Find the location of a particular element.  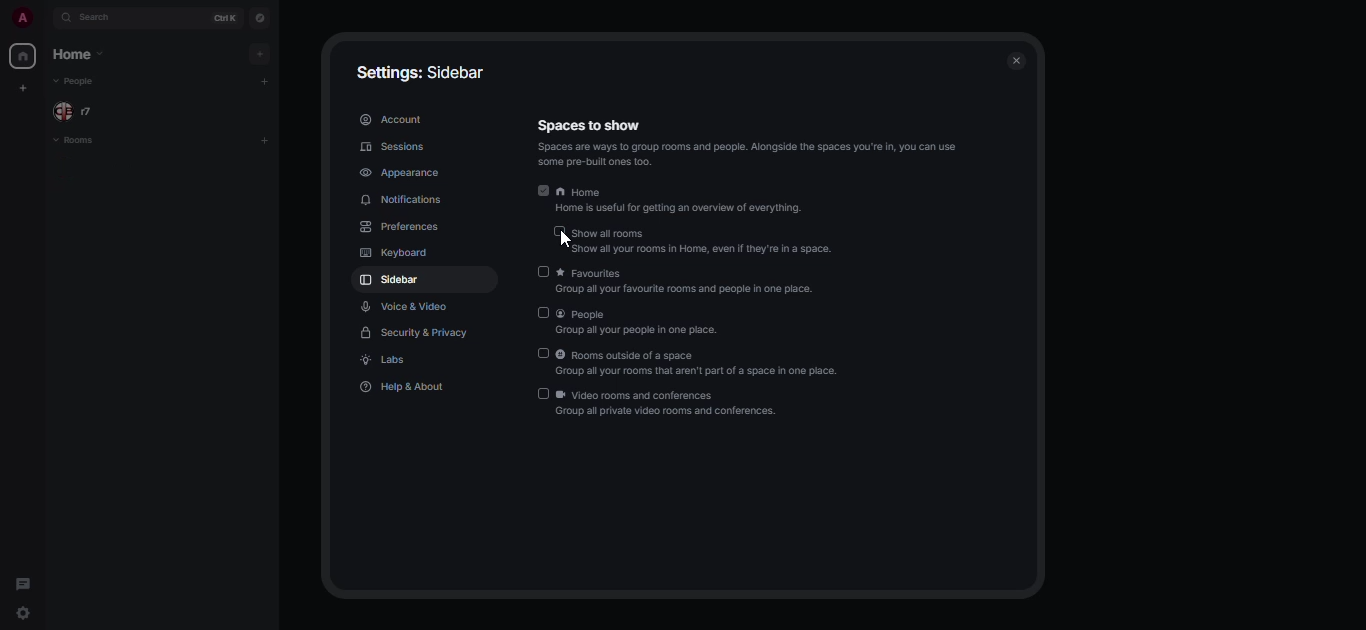

add is located at coordinates (267, 139).